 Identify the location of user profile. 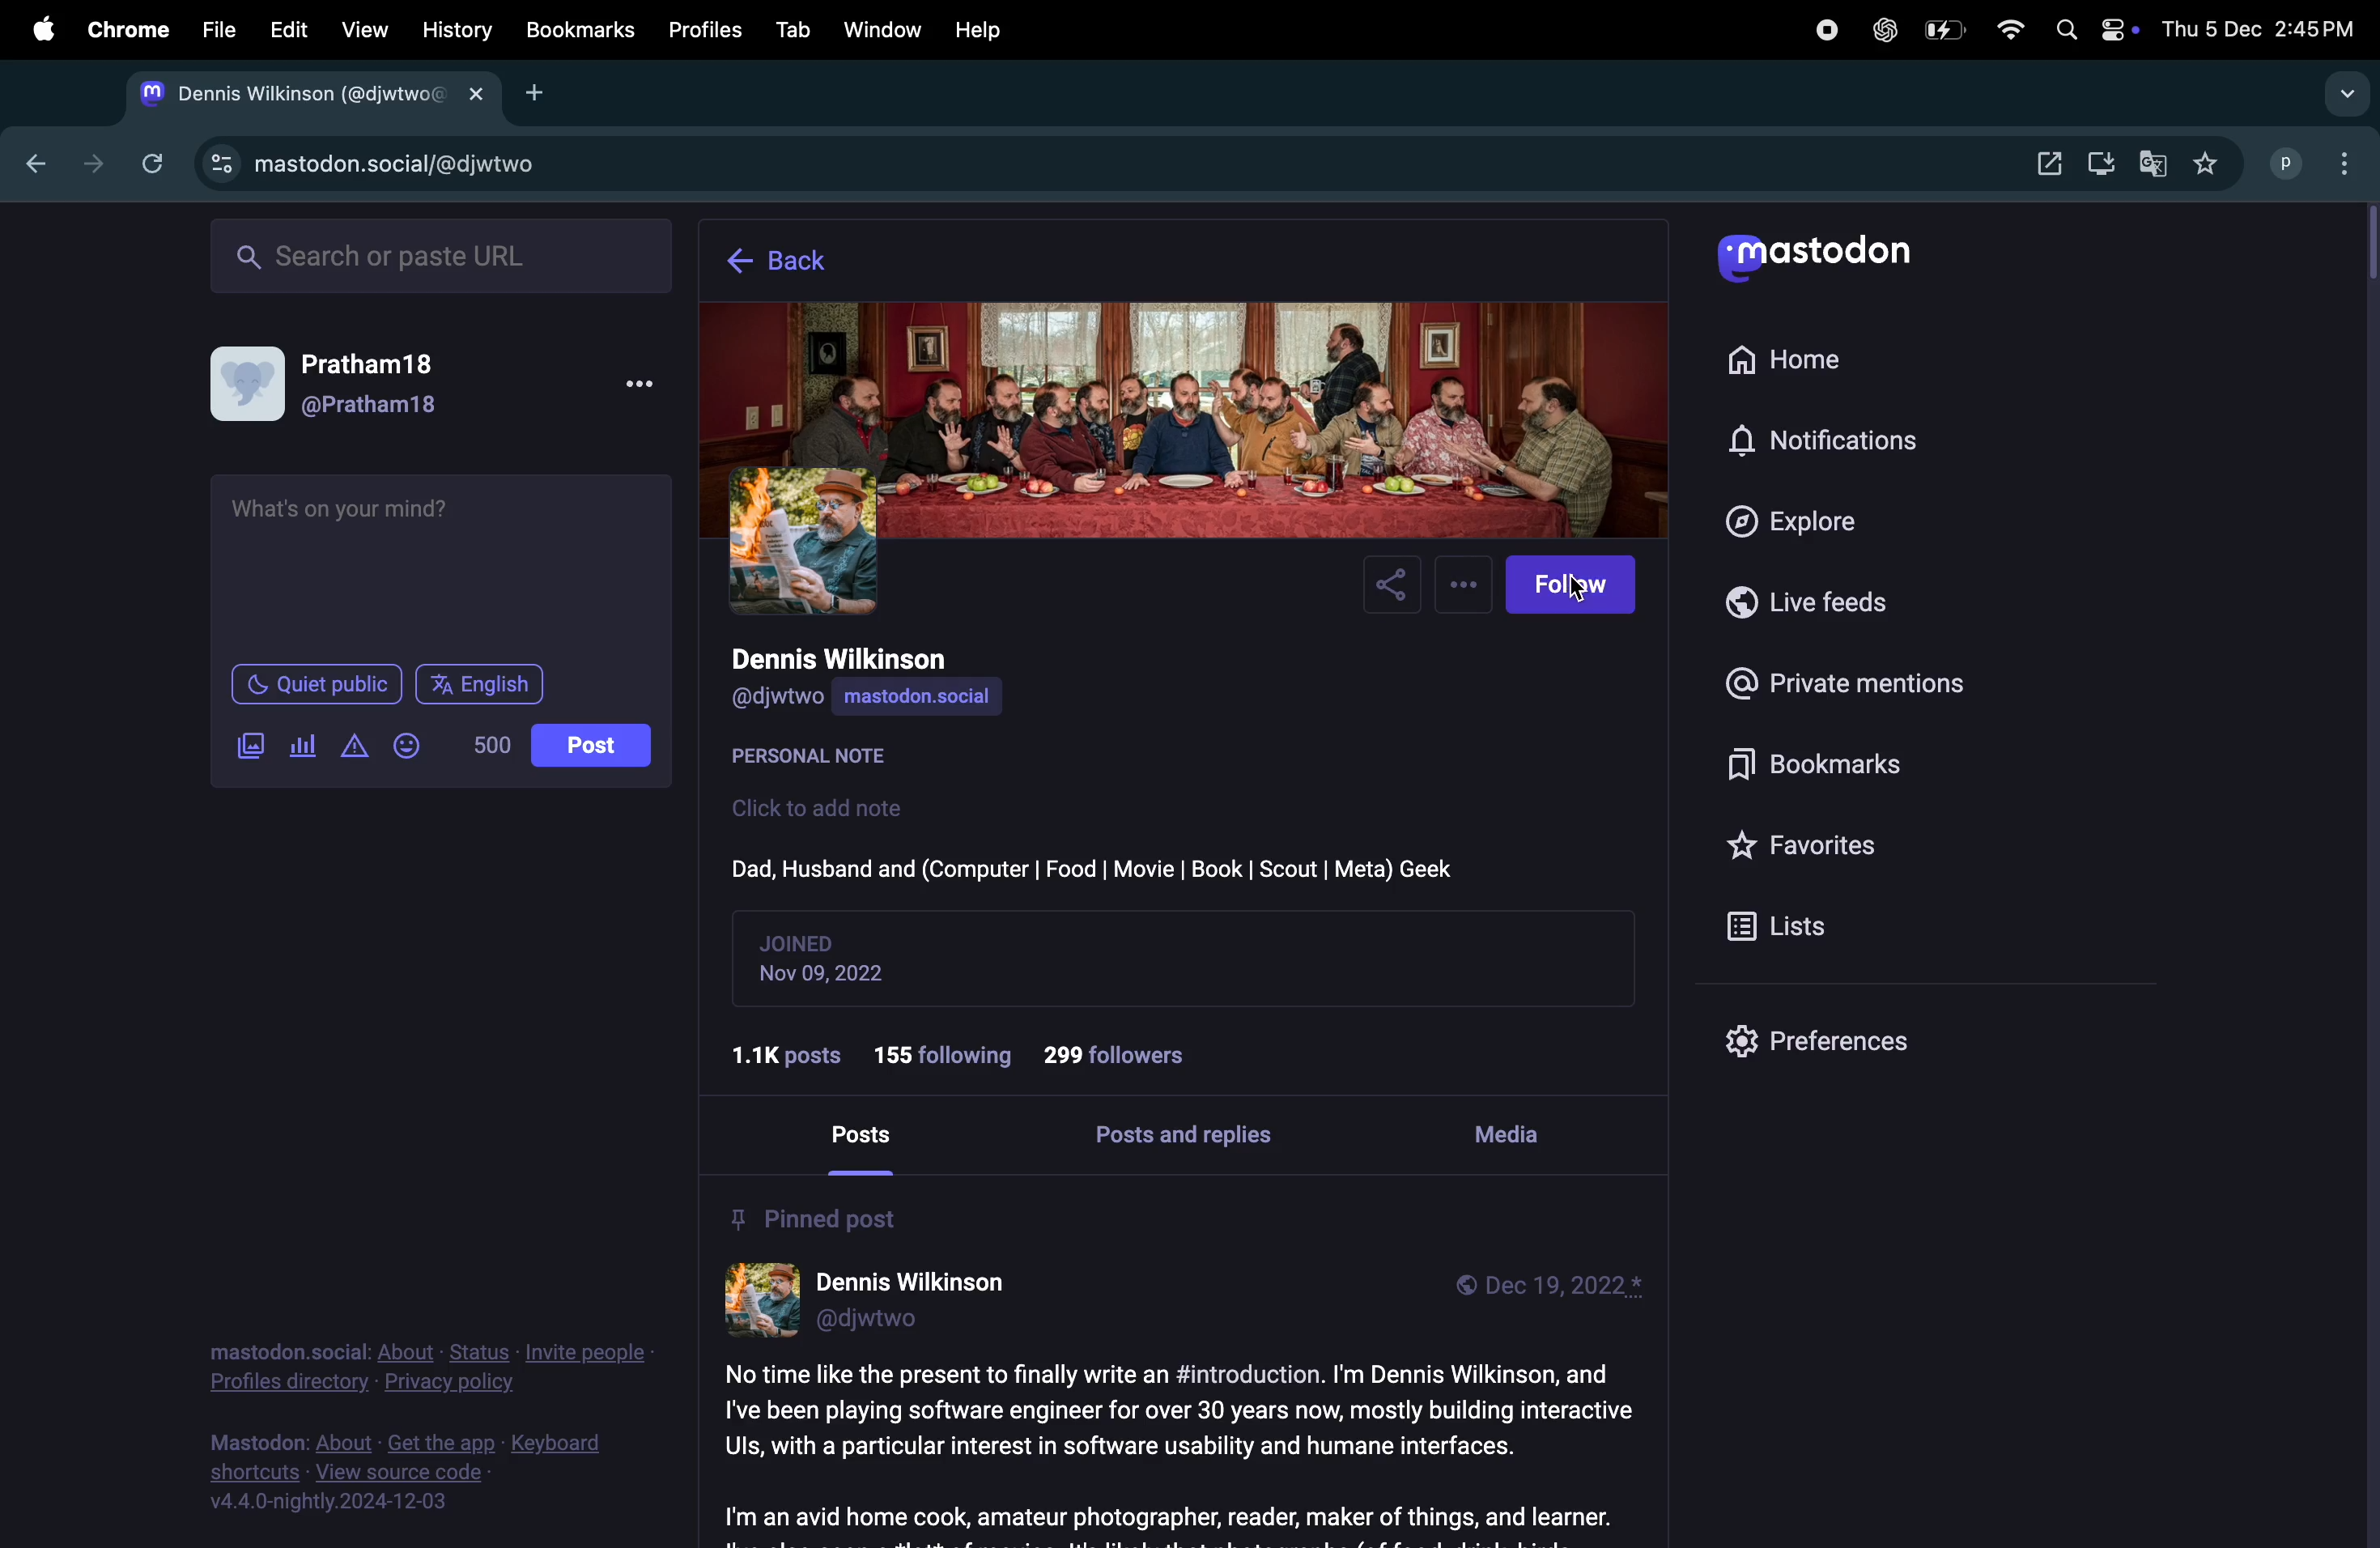
(349, 380).